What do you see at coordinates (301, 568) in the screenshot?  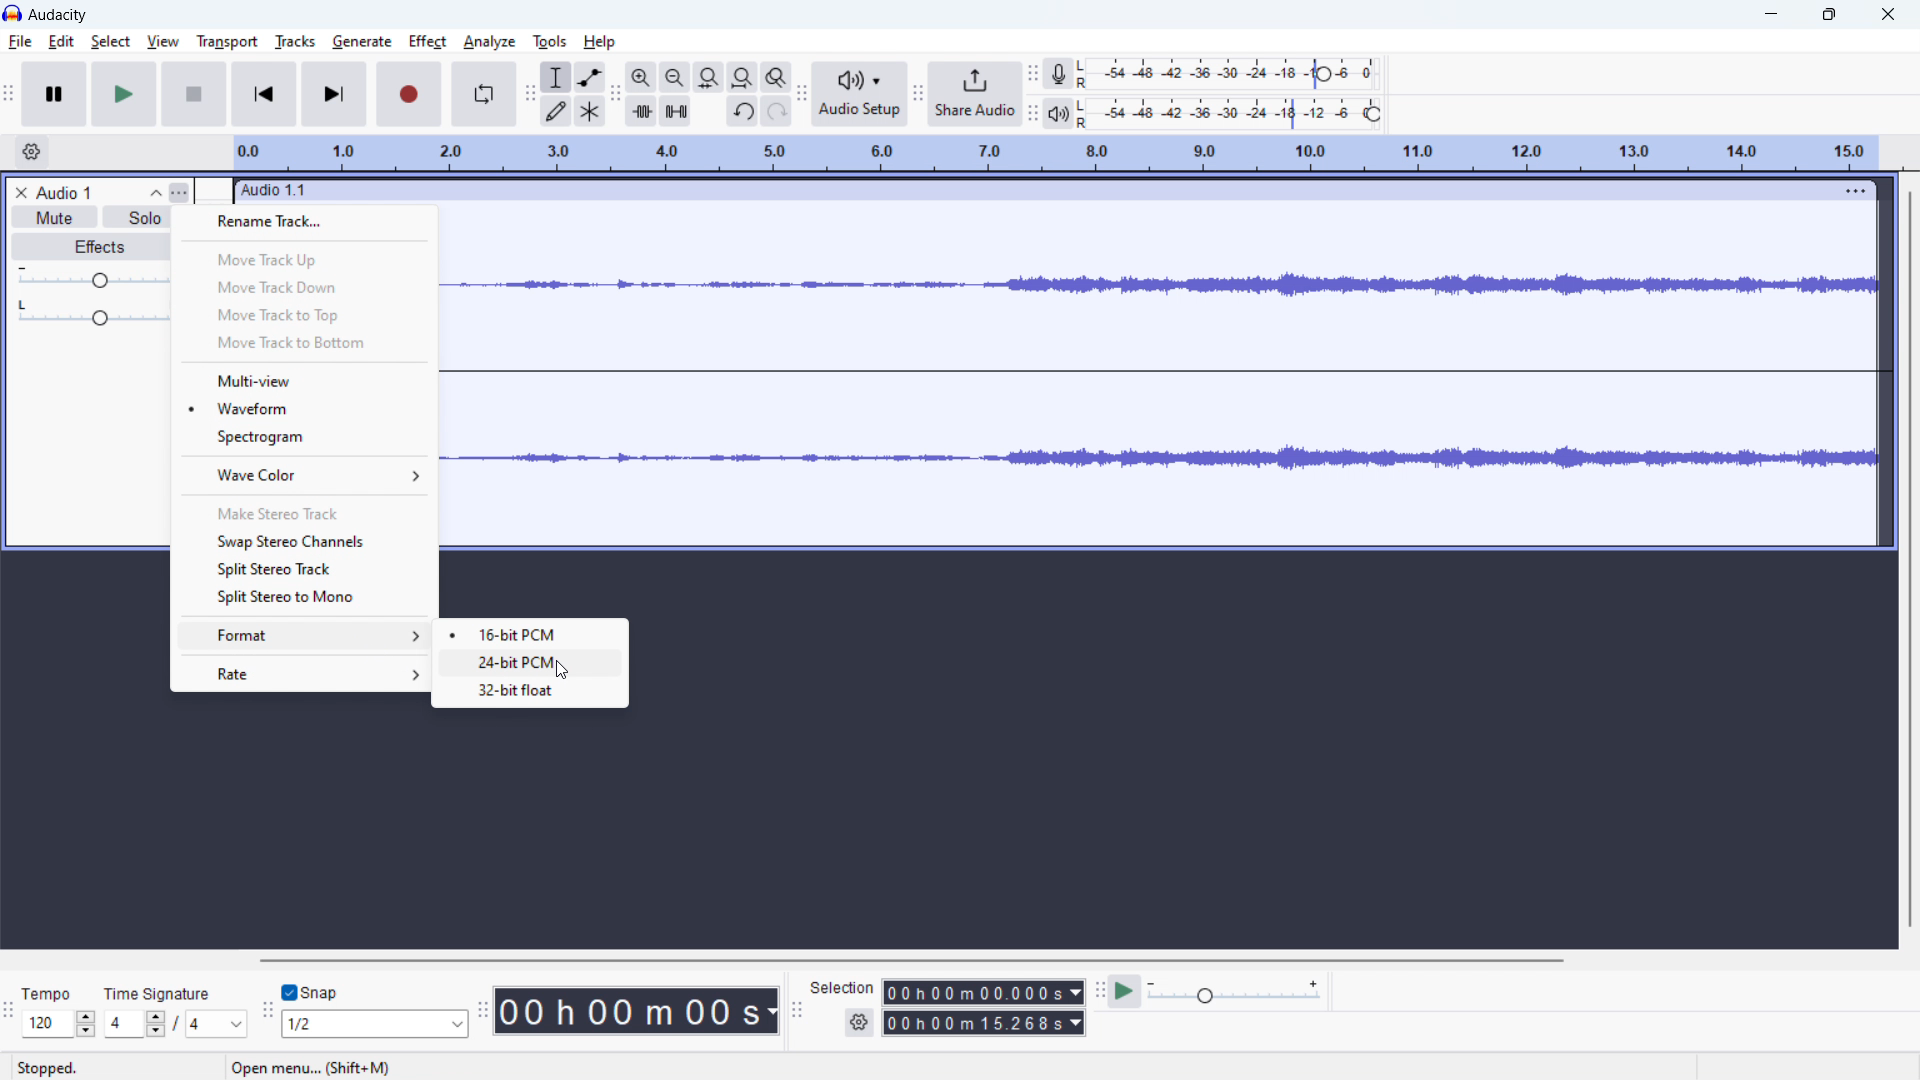 I see `split stereo track` at bounding box center [301, 568].